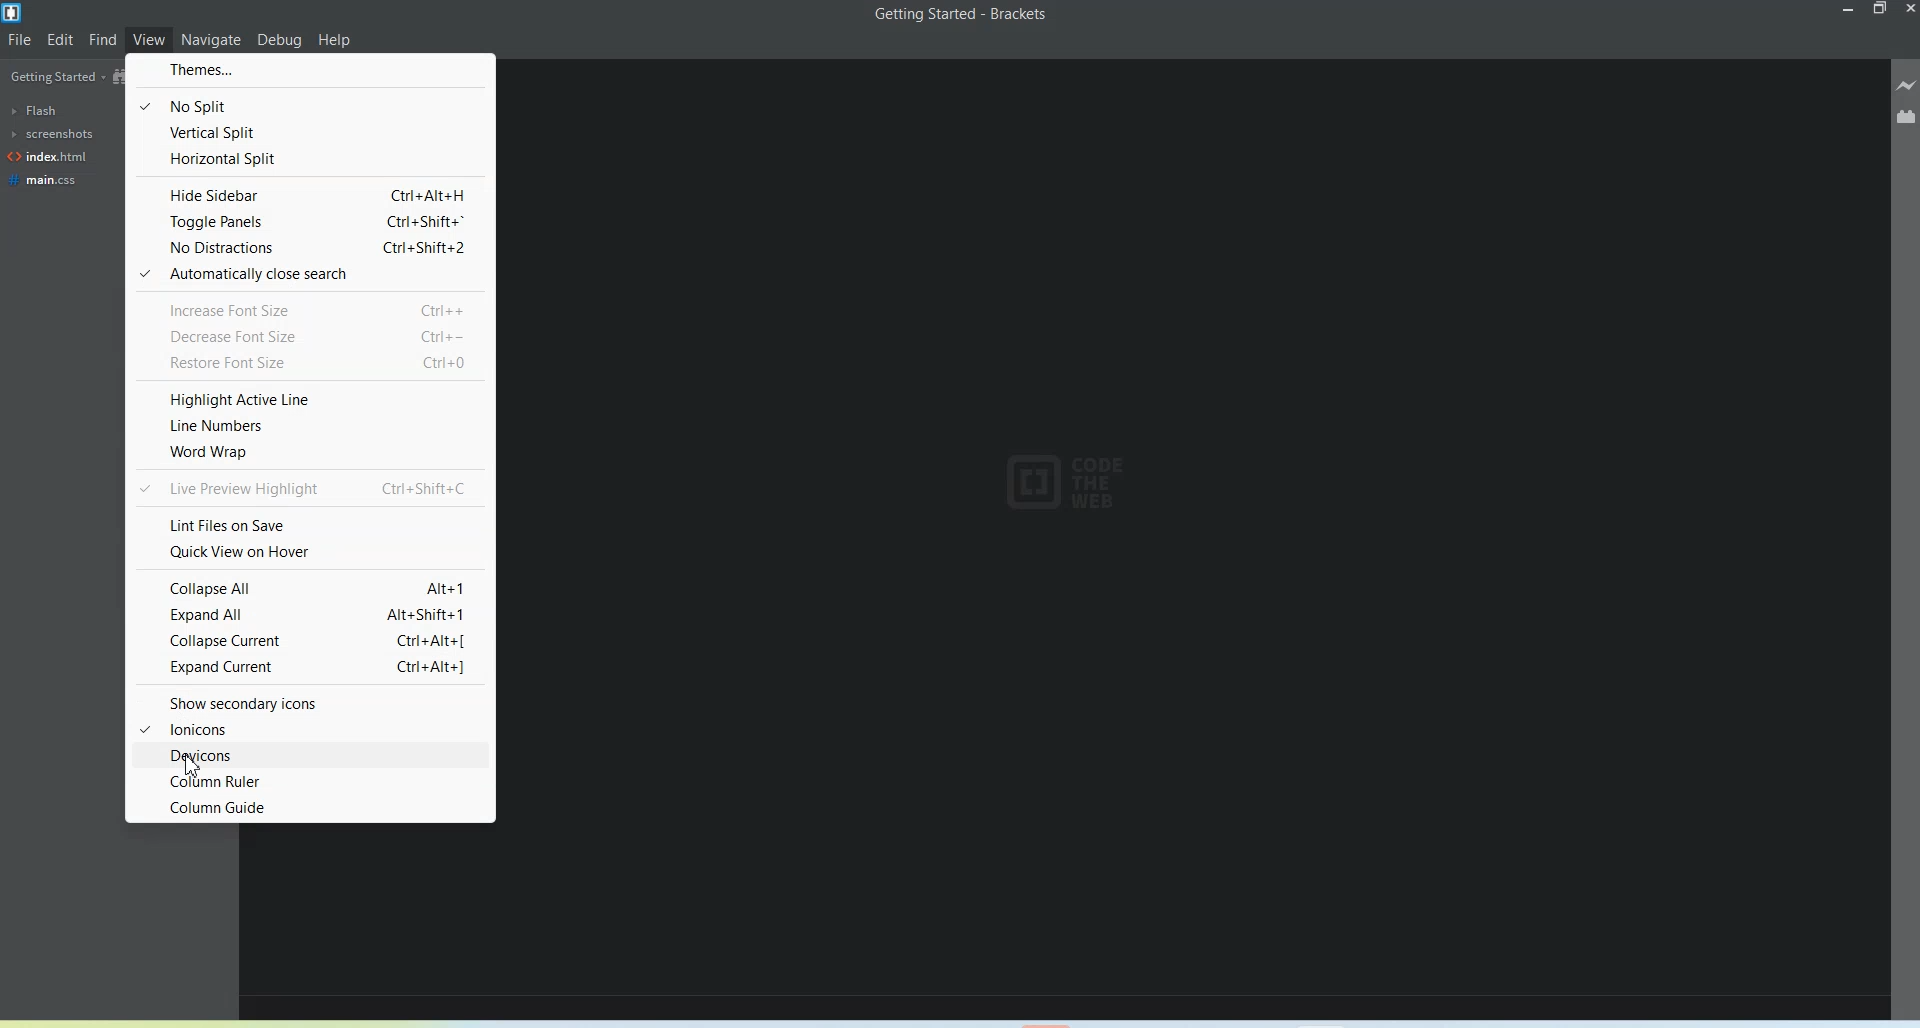  Describe the element at coordinates (311, 807) in the screenshot. I see `Column Guide` at that location.